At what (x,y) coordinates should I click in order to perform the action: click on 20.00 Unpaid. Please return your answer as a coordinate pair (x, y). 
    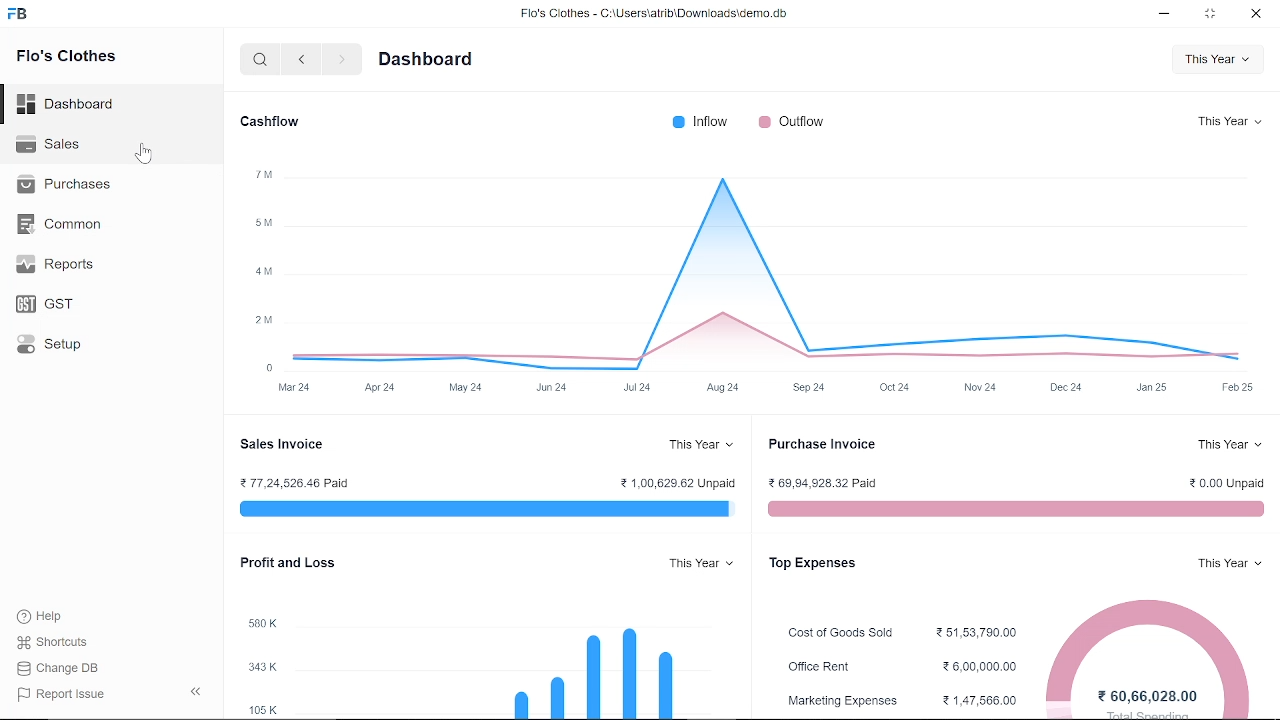
    Looking at the image, I should click on (1225, 482).